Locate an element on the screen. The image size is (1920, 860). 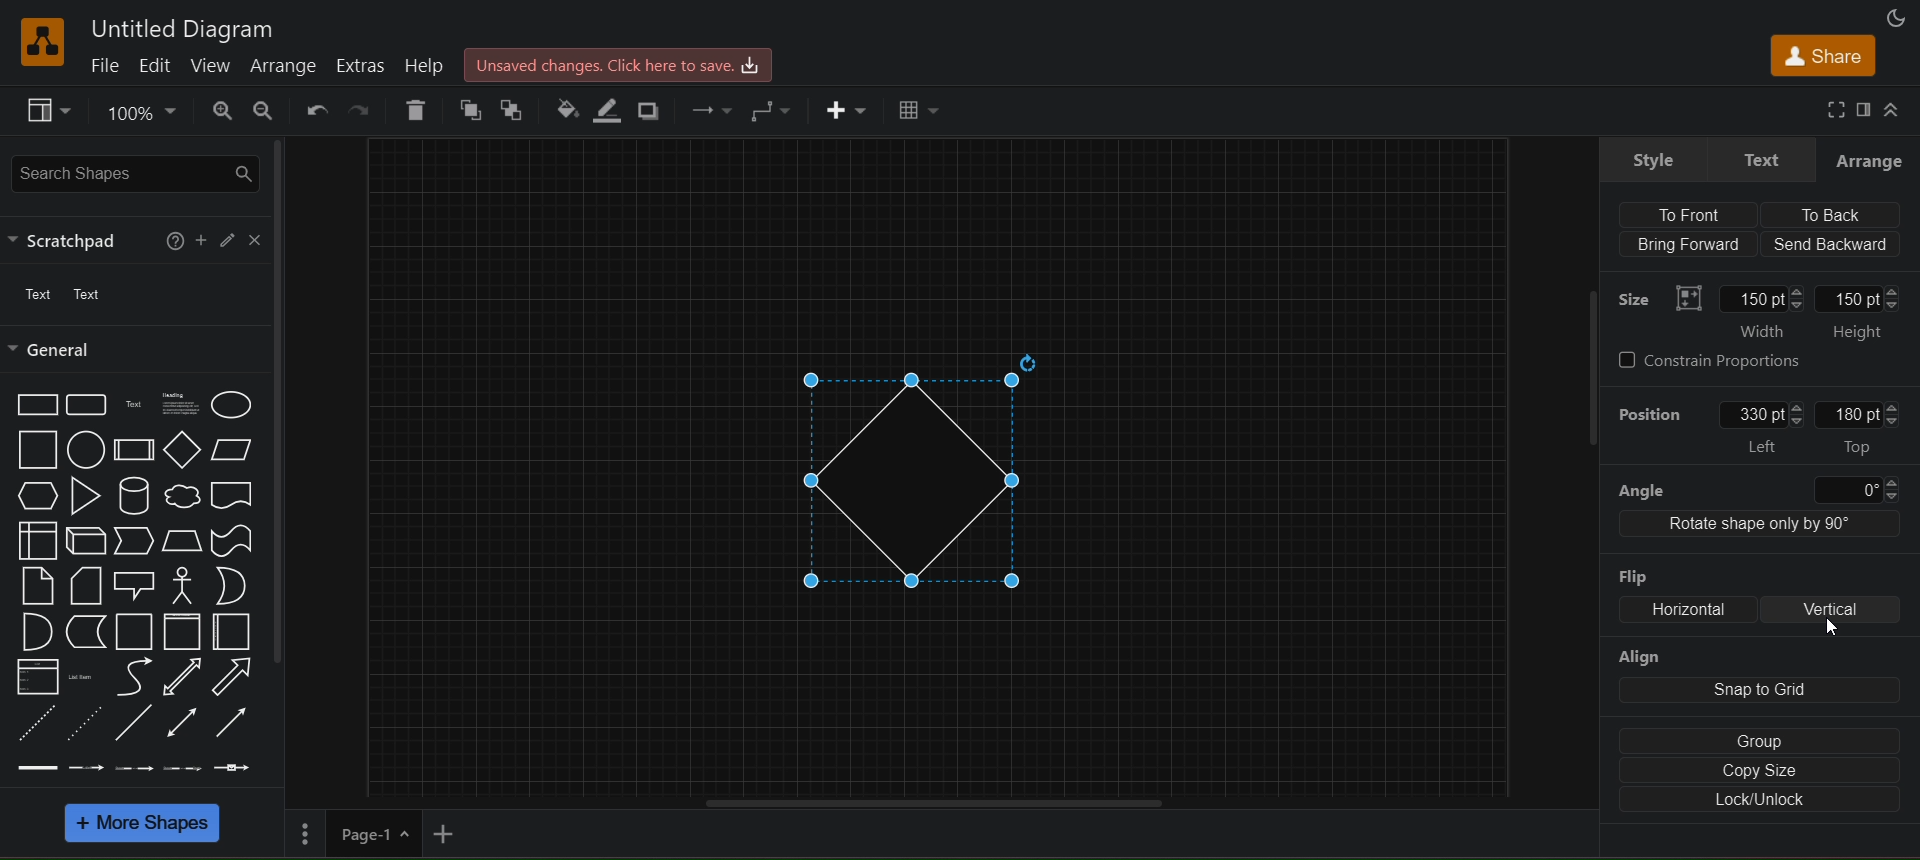
delete is located at coordinates (417, 112).